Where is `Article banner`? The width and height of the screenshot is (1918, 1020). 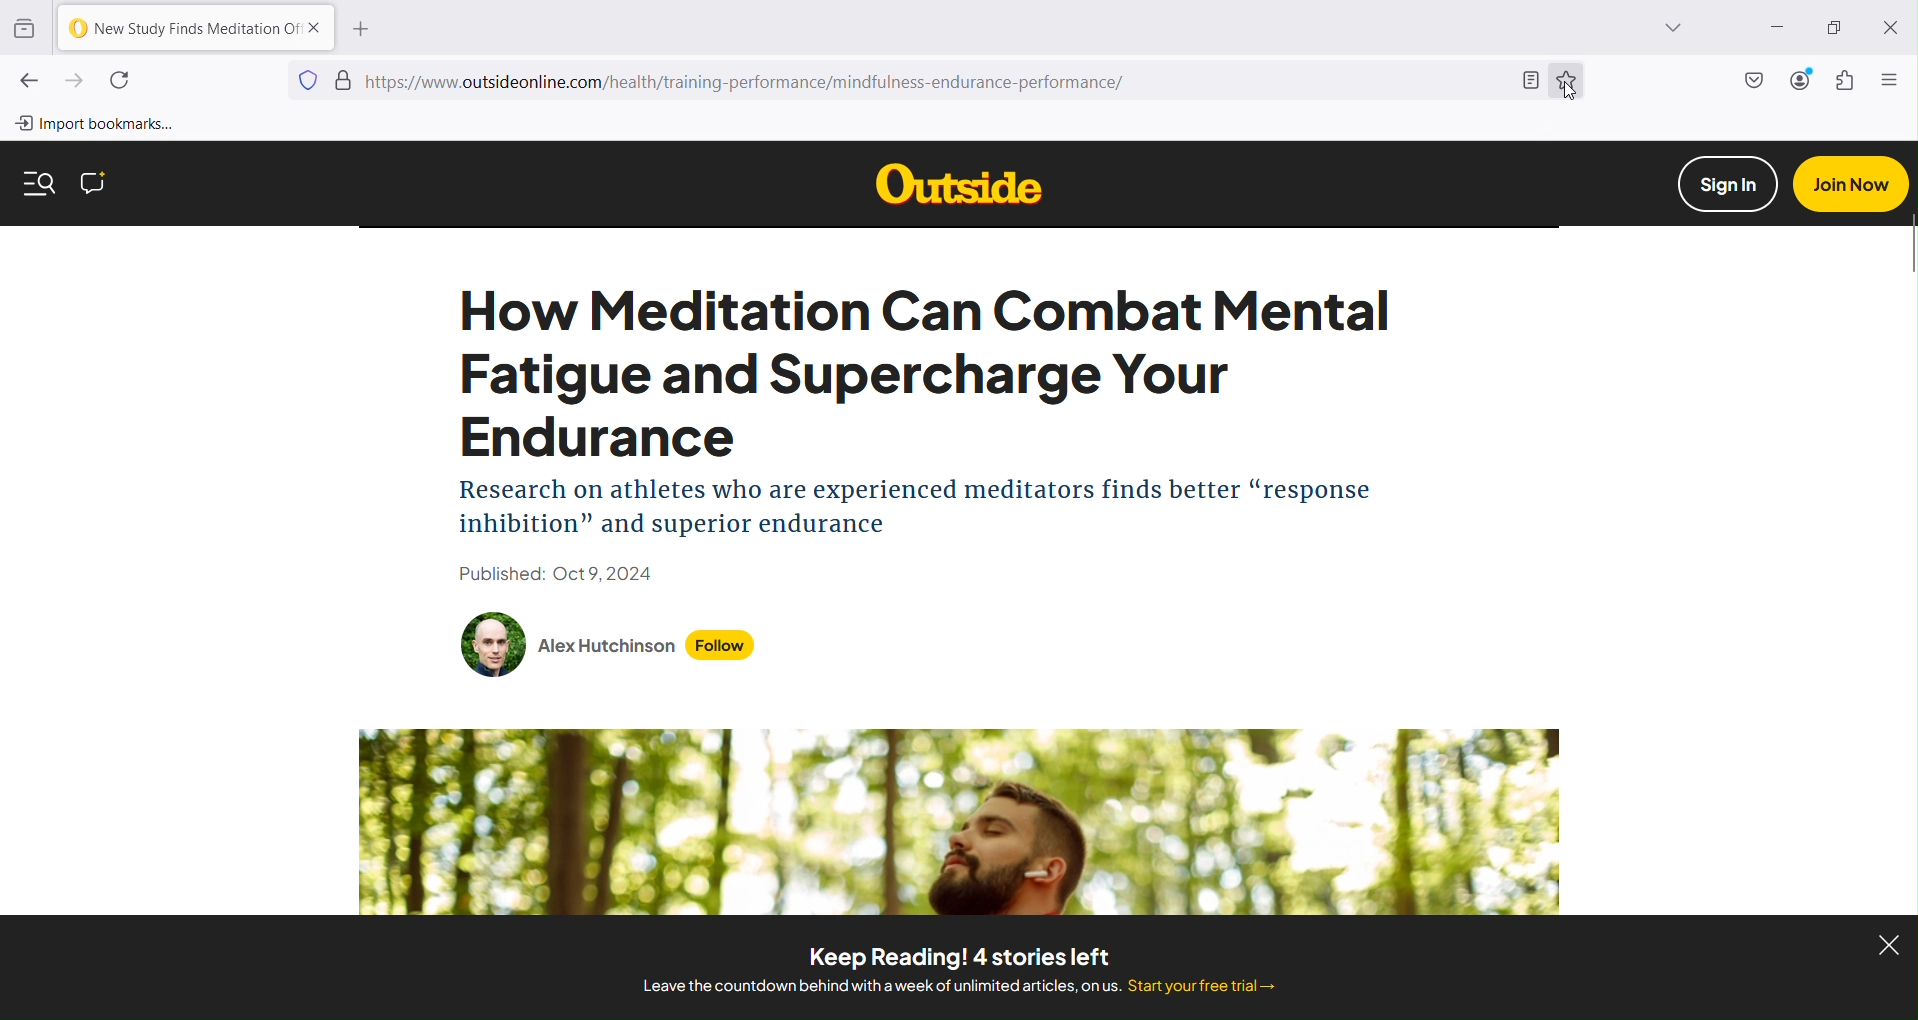 Article banner is located at coordinates (961, 821).